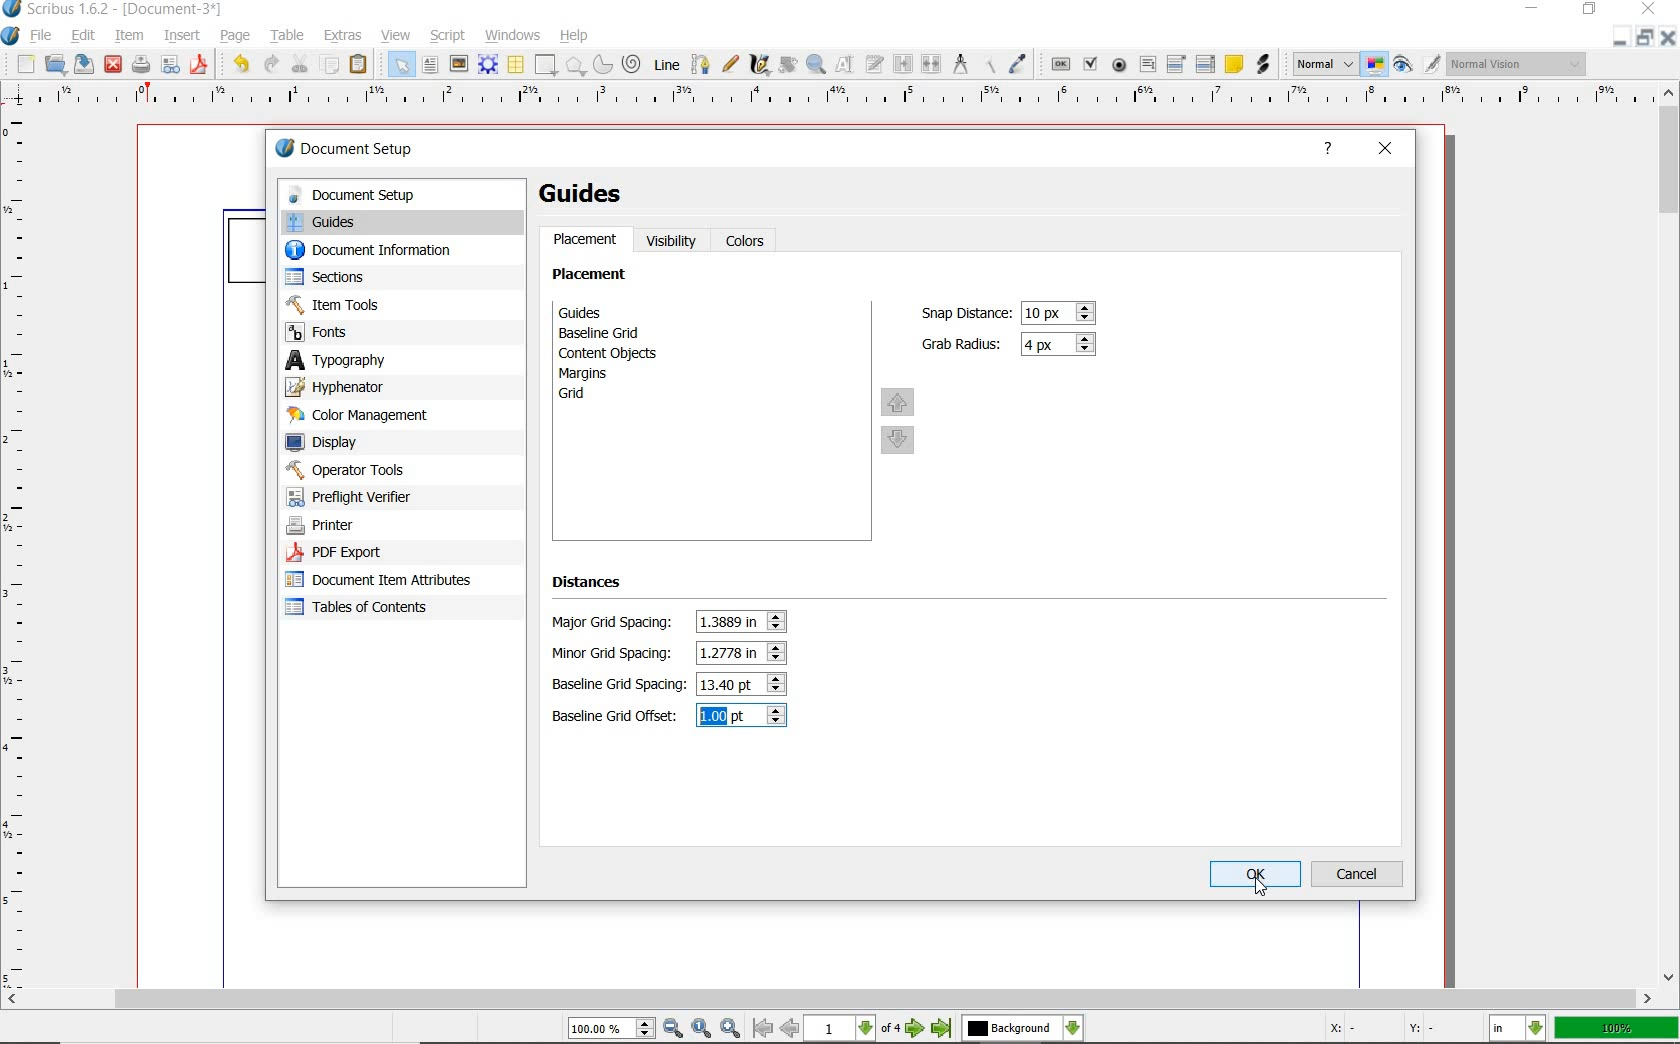 This screenshot has height=1044, width=1680. I want to click on go to last page, so click(942, 1029).